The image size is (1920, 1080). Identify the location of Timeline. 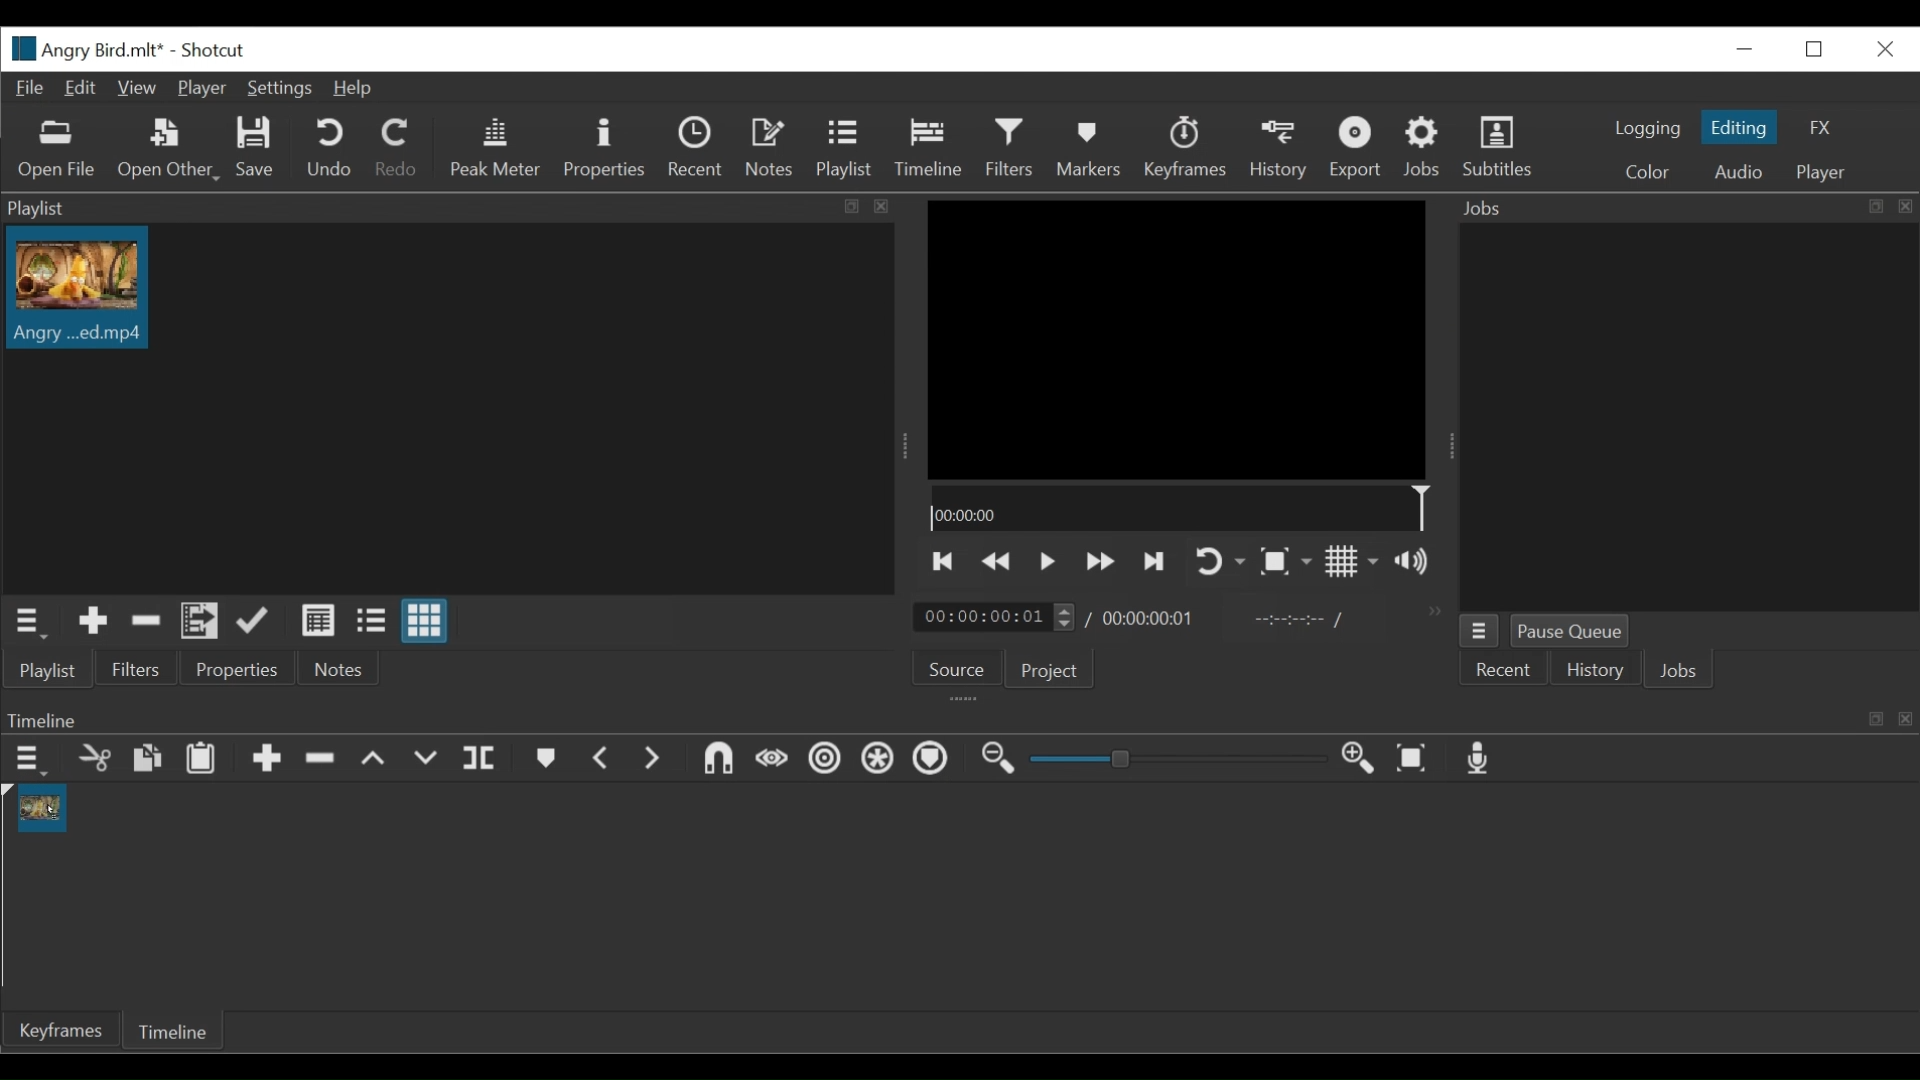
(931, 147).